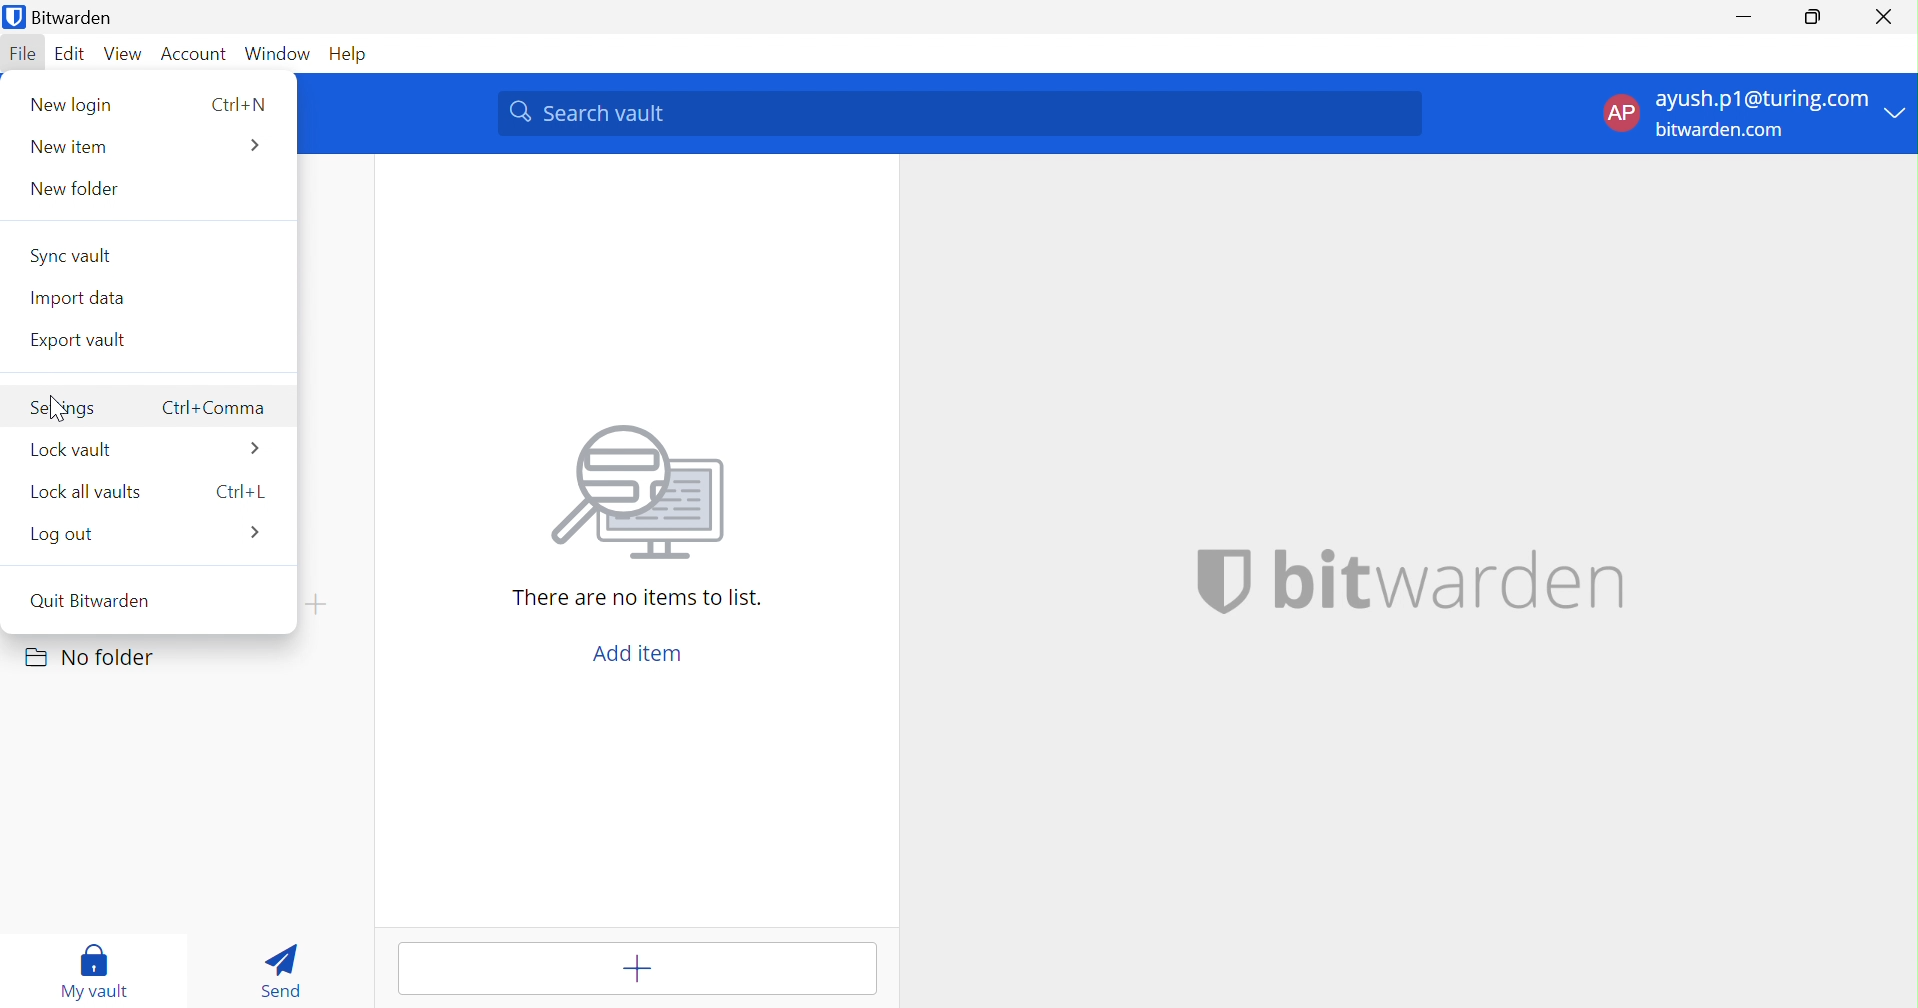 The width and height of the screenshot is (1918, 1008). I want to click on New folder, so click(76, 186).